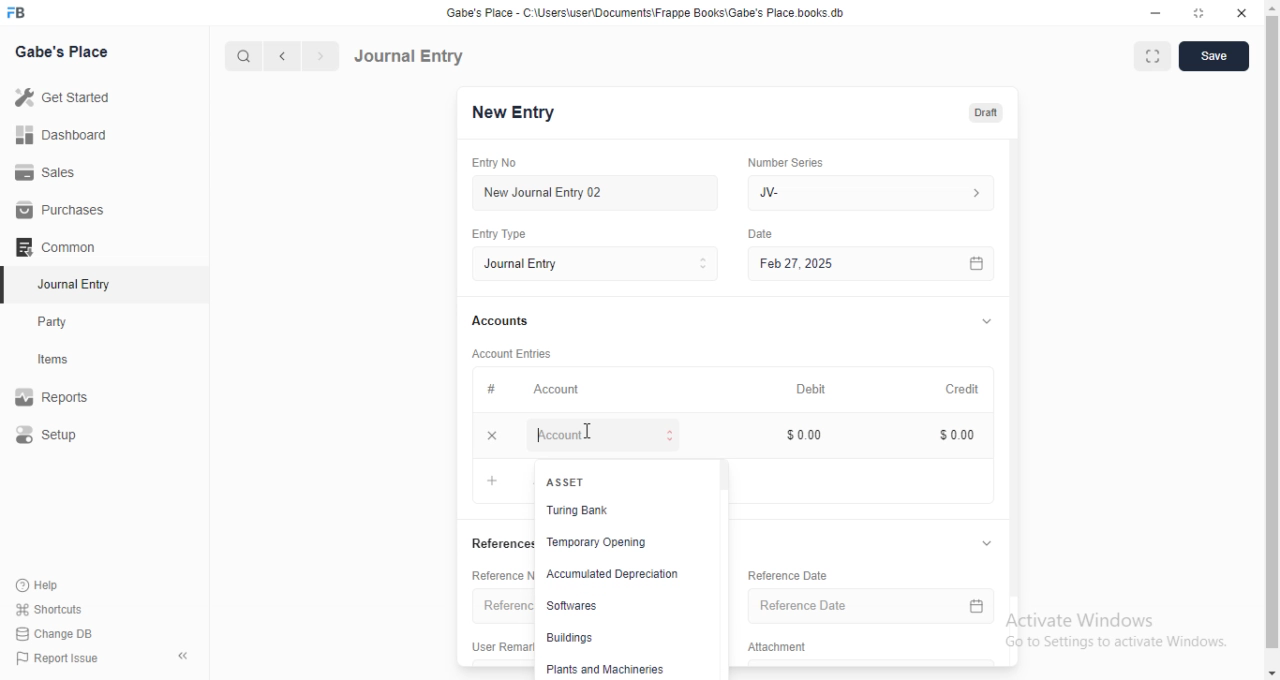  Describe the element at coordinates (807, 435) in the screenshot. I see `0.00` at that location.